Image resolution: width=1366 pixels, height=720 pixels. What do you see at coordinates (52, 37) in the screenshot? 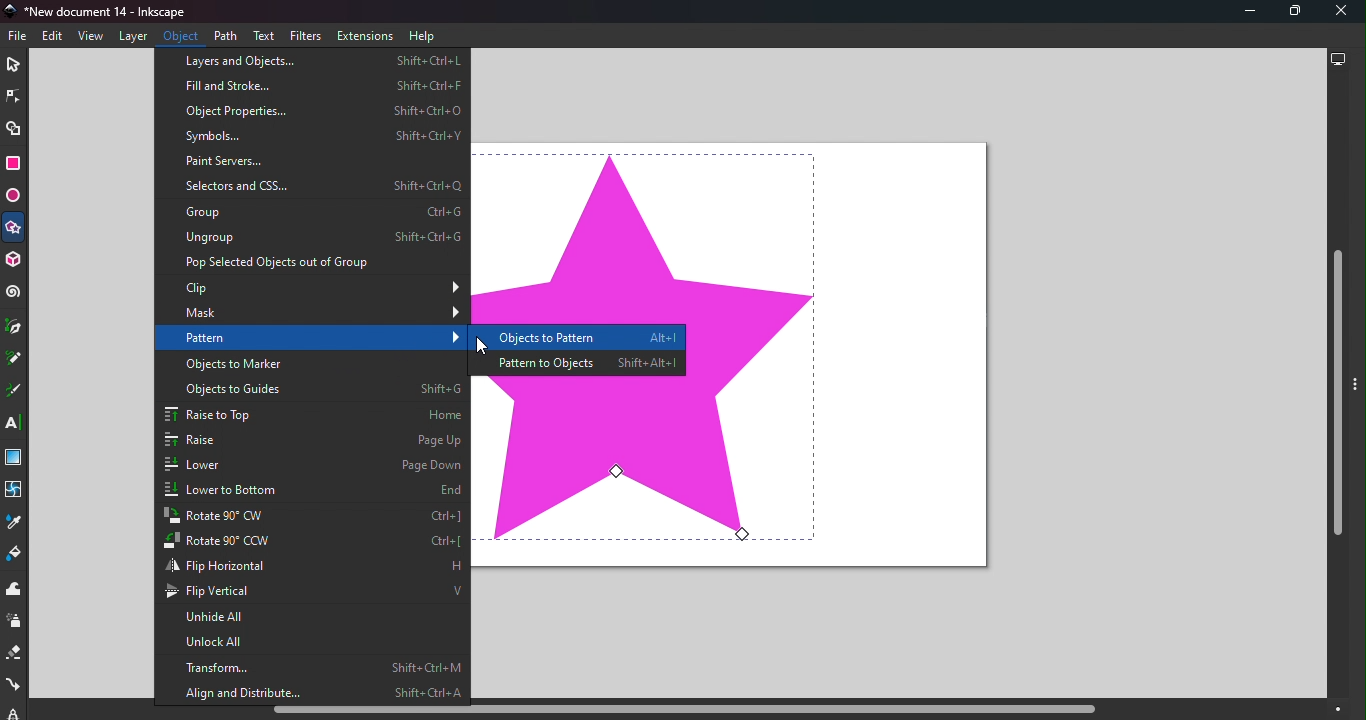
I see `Edit` at bounding box center [52, 37].